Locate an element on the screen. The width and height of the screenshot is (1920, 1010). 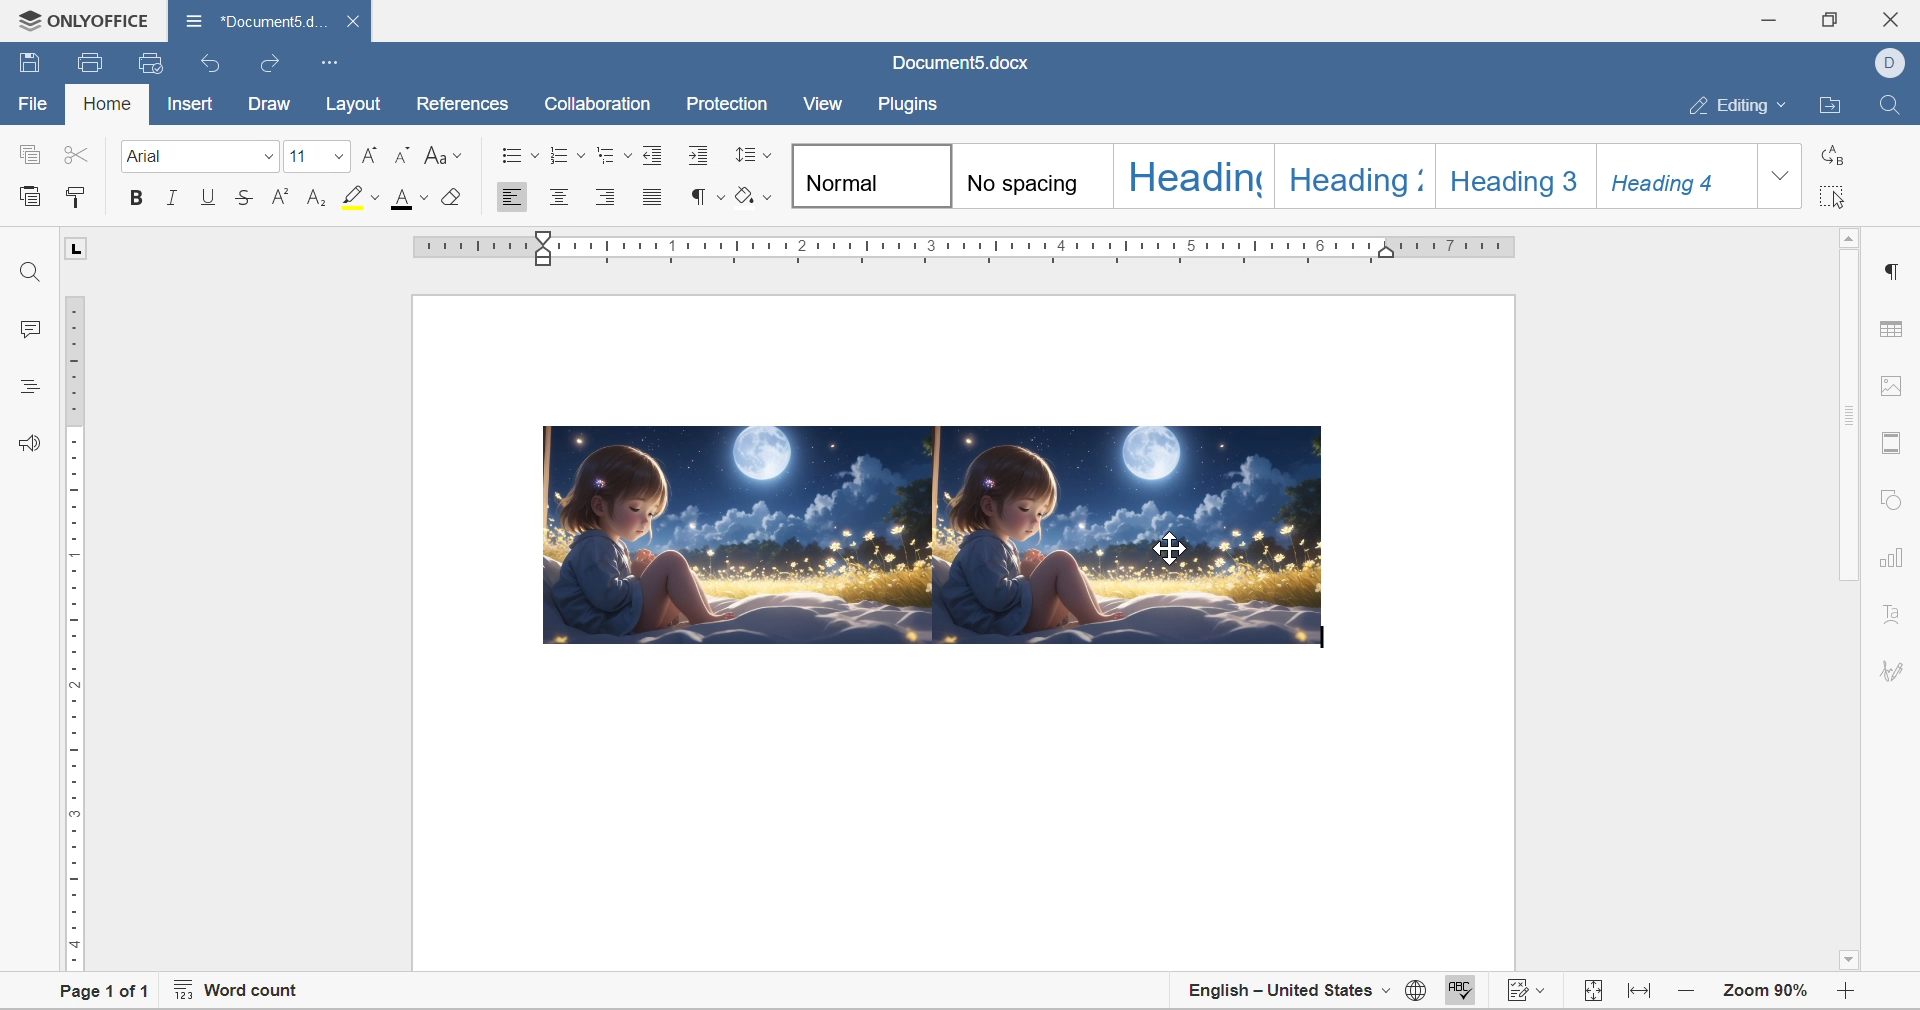
Increment font size is located at coordinates (367, 154).